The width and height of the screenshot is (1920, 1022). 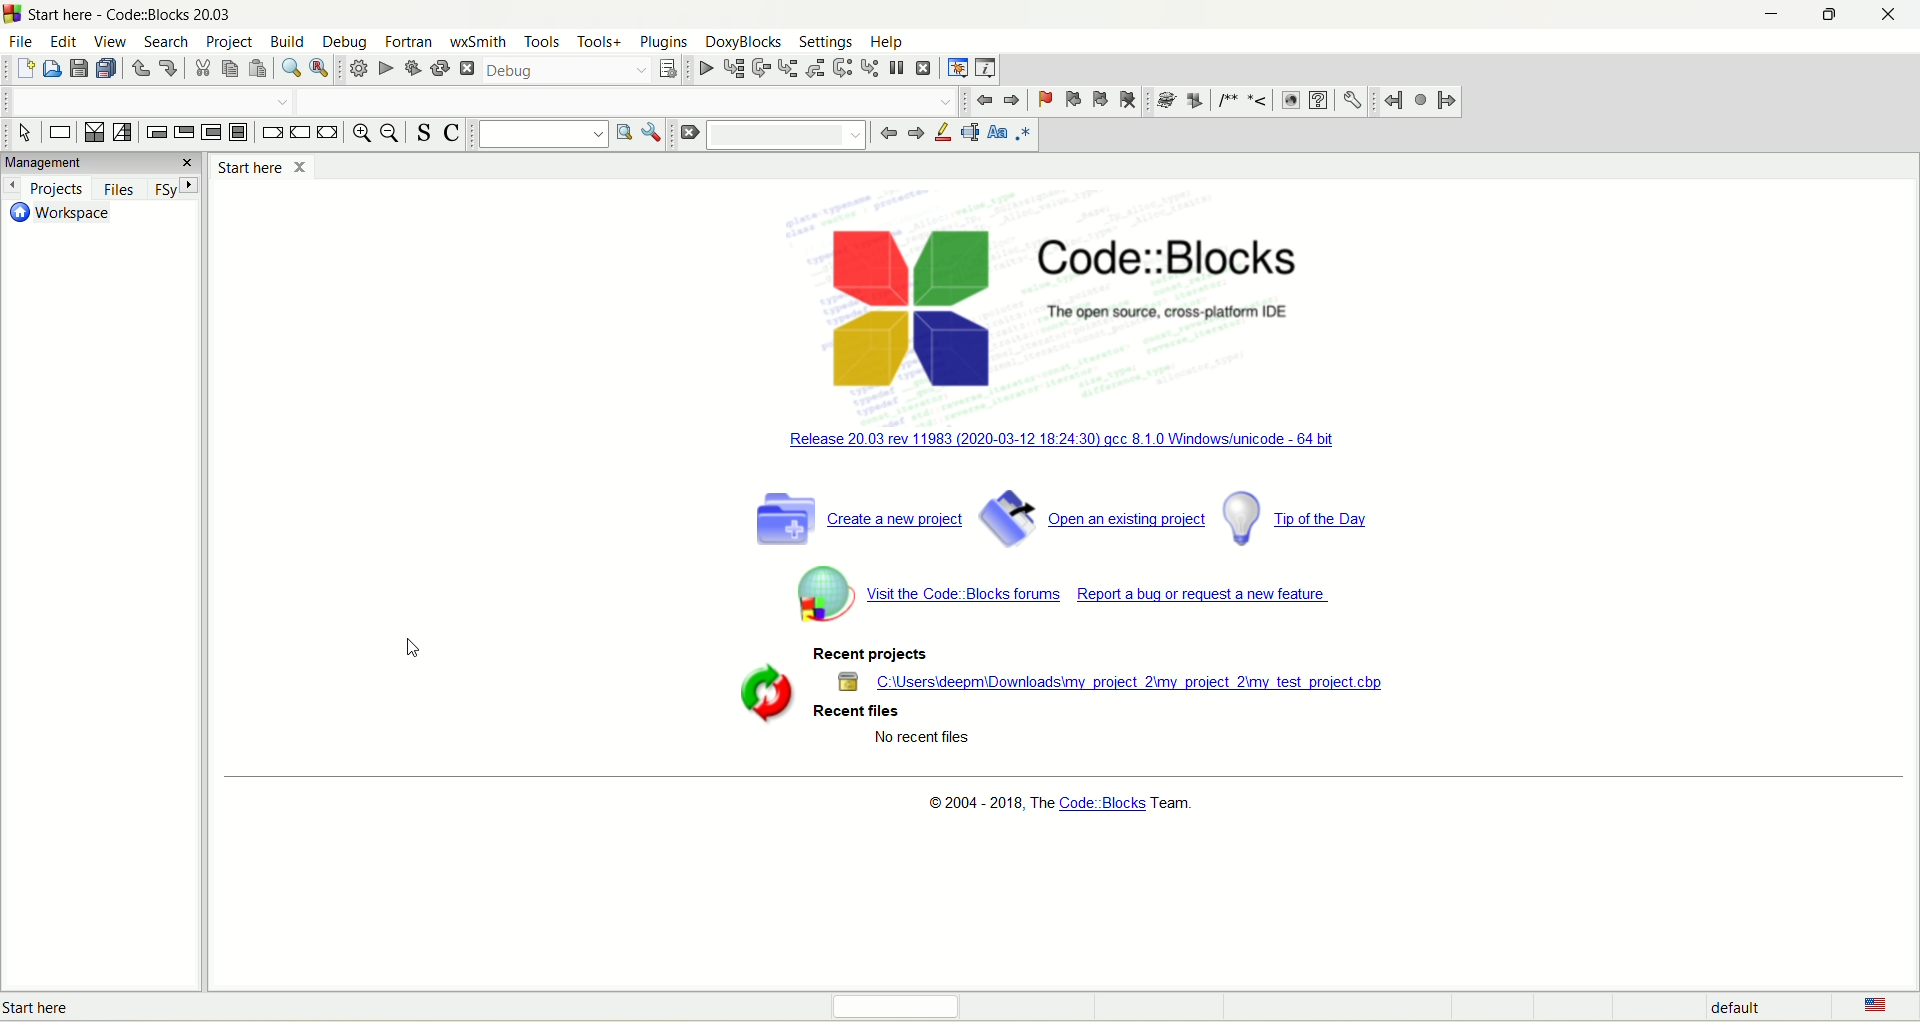 What do you see at coordinates (184, 133) in the screenshot?
I see `exit condition loop` at bounding box center [184, 133].